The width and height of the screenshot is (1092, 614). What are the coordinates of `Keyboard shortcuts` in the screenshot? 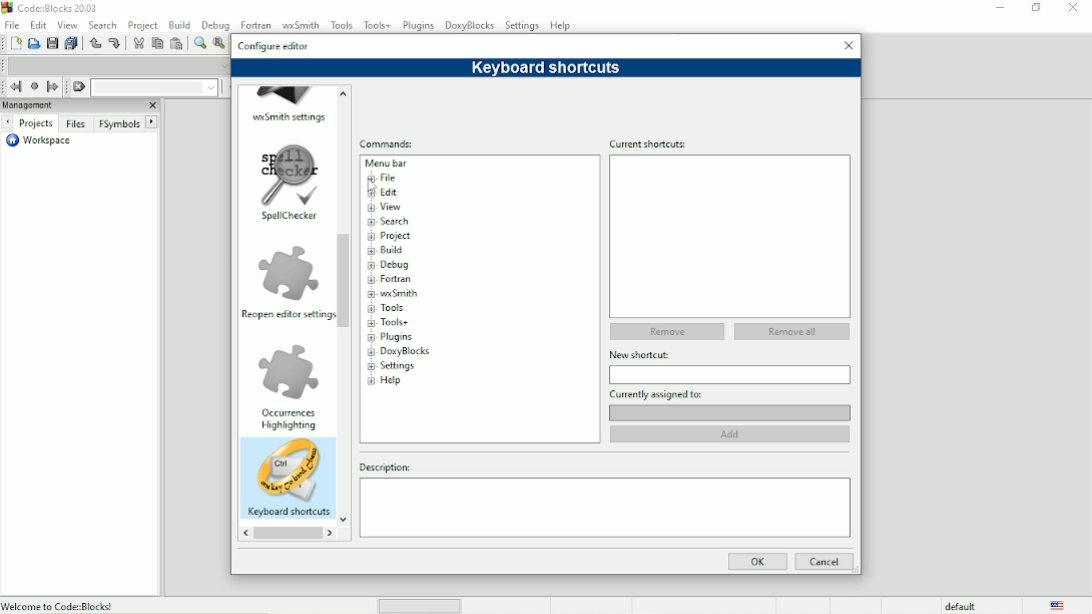 It's located at (547, 68).